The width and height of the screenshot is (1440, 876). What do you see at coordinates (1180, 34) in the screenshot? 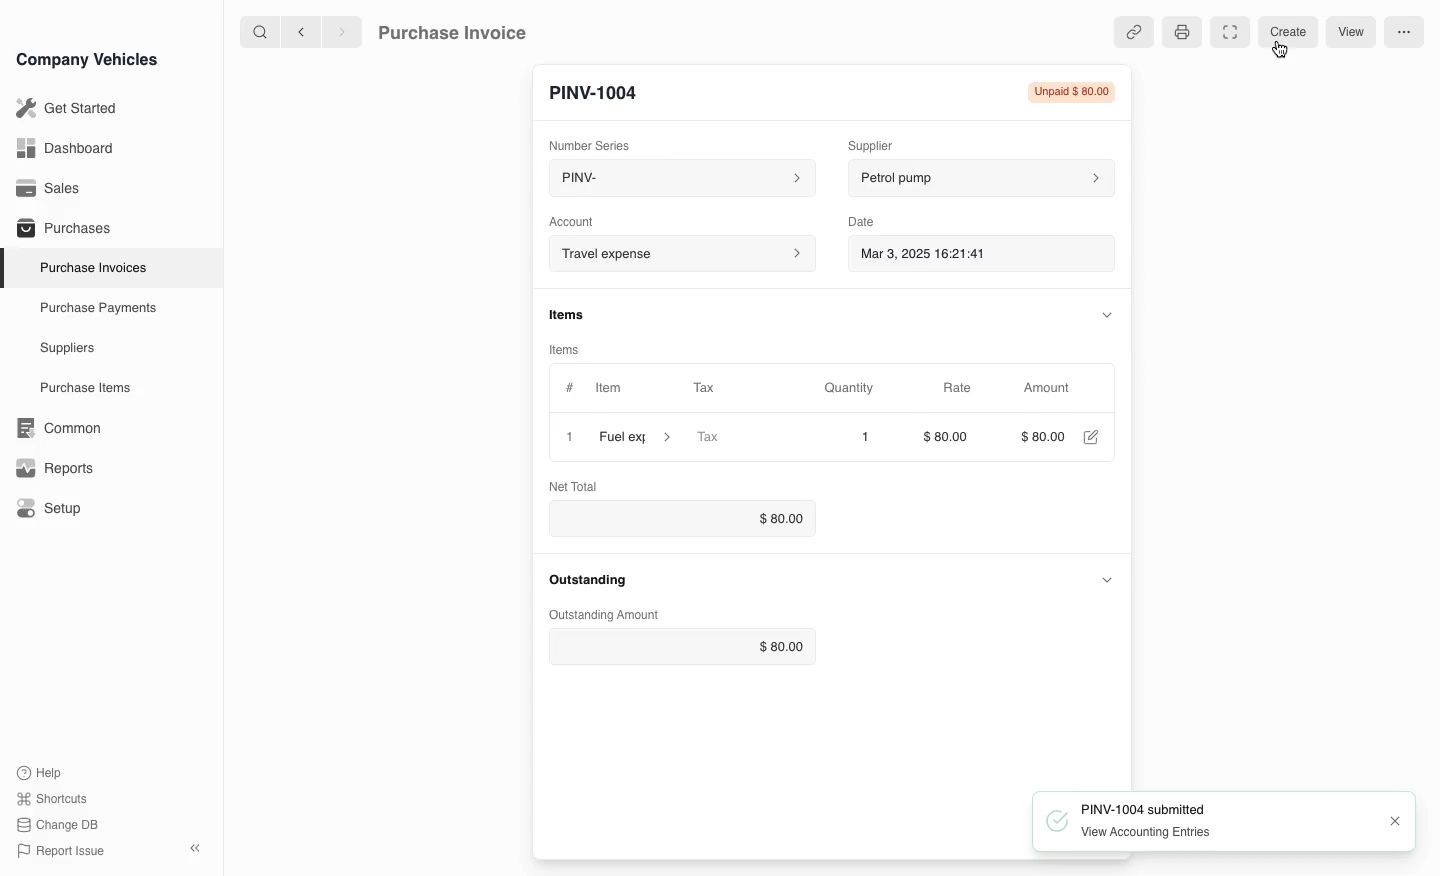
I see `print` at bounding box center [1180, 34].